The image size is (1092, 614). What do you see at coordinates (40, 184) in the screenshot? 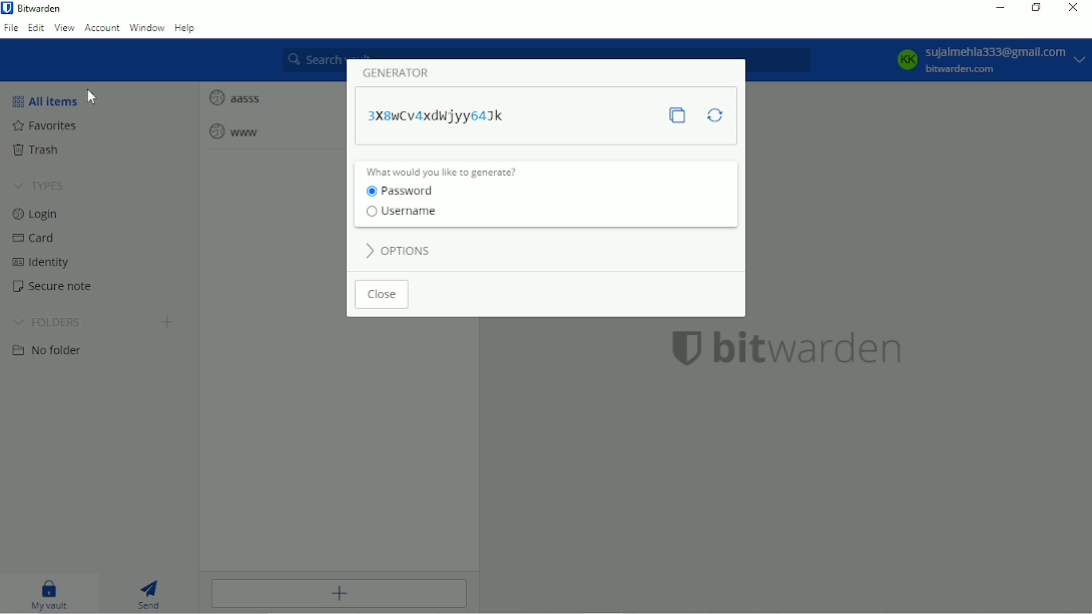
I see `Types` at bounding box center [40, 184].